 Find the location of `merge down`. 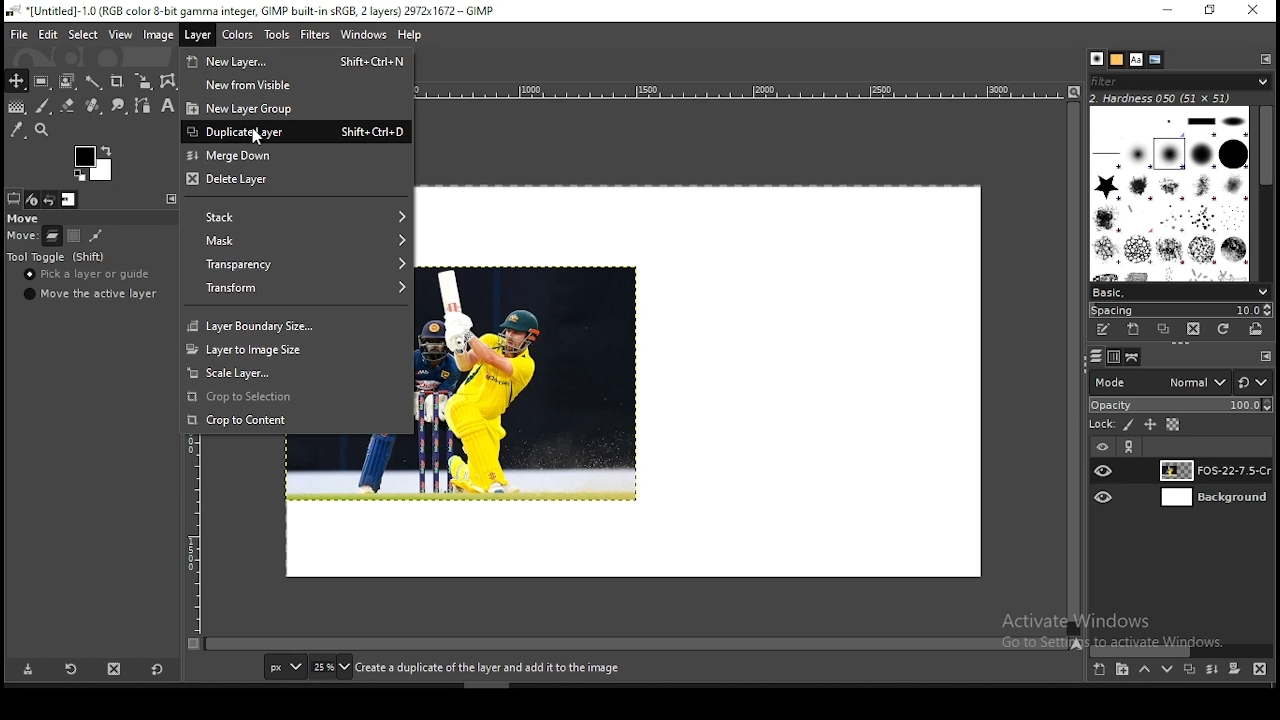

merge down is located at coordinates (295, 155).